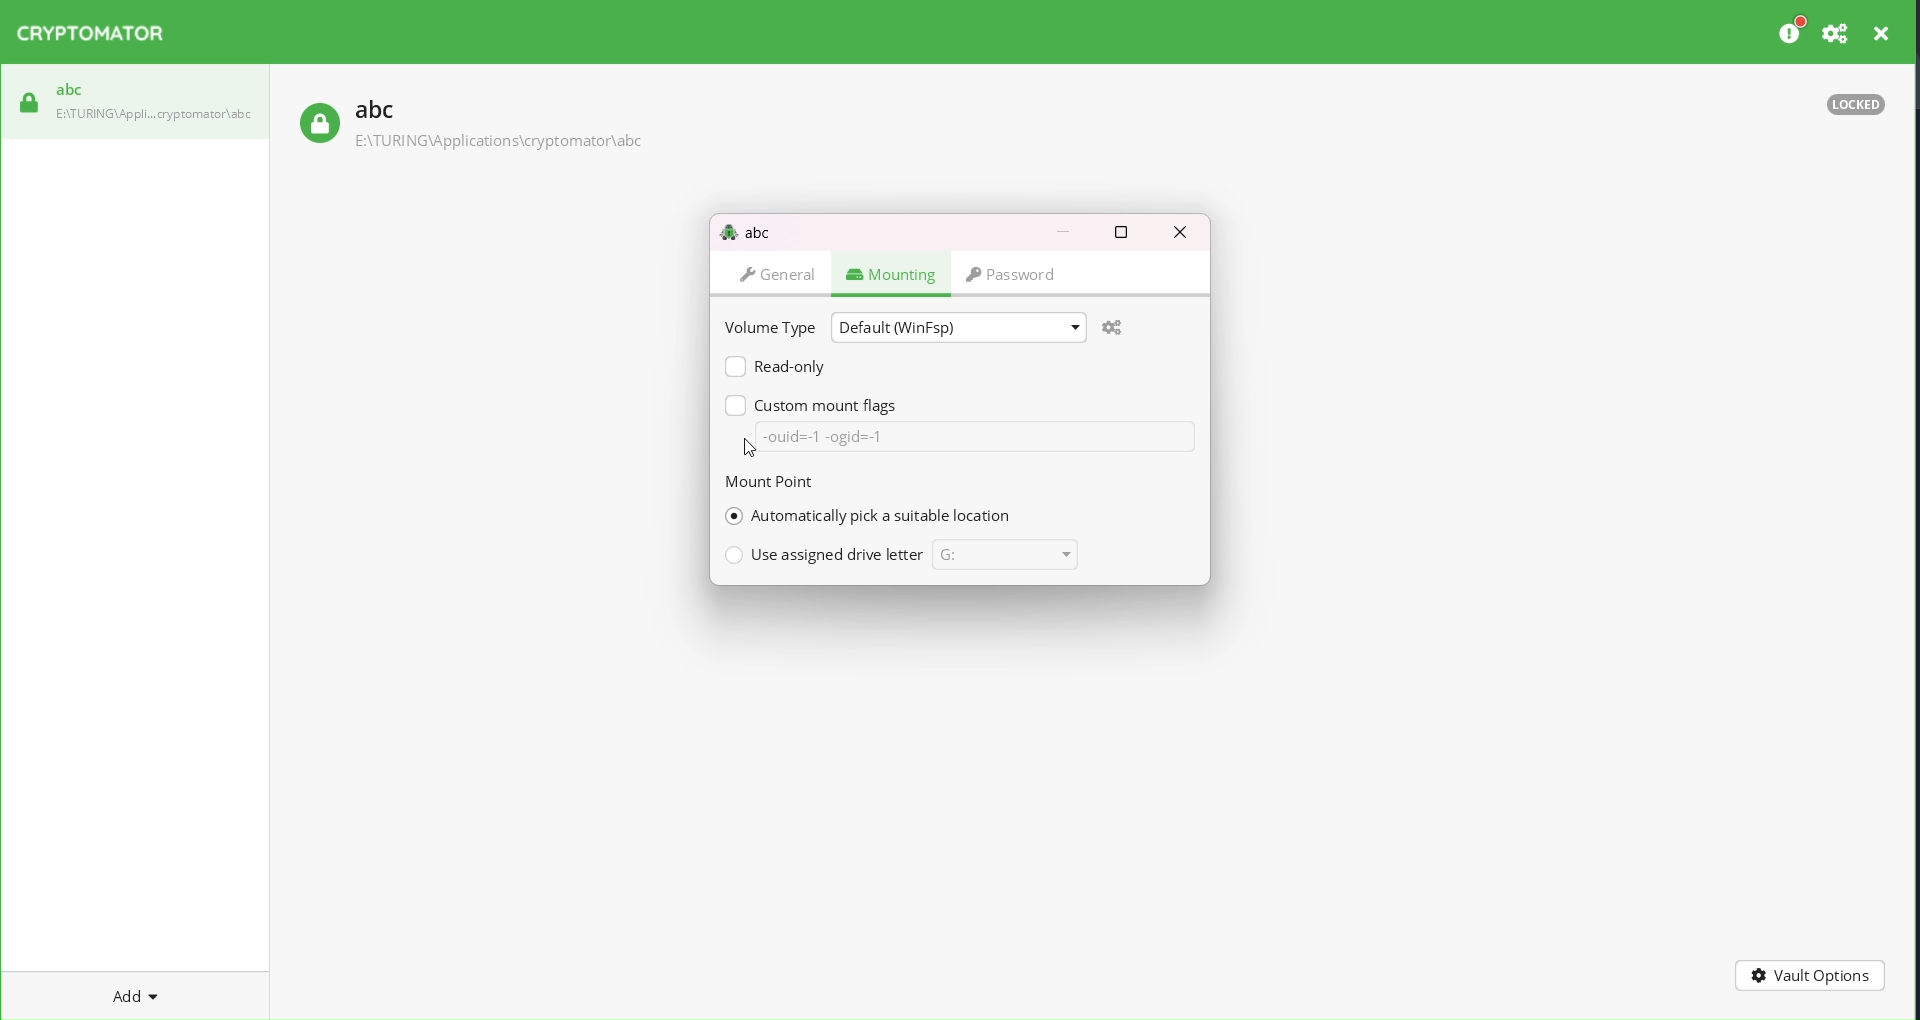 This screenshot has height=1020, width=1920. I want to click on mount point, so click(777, 481).